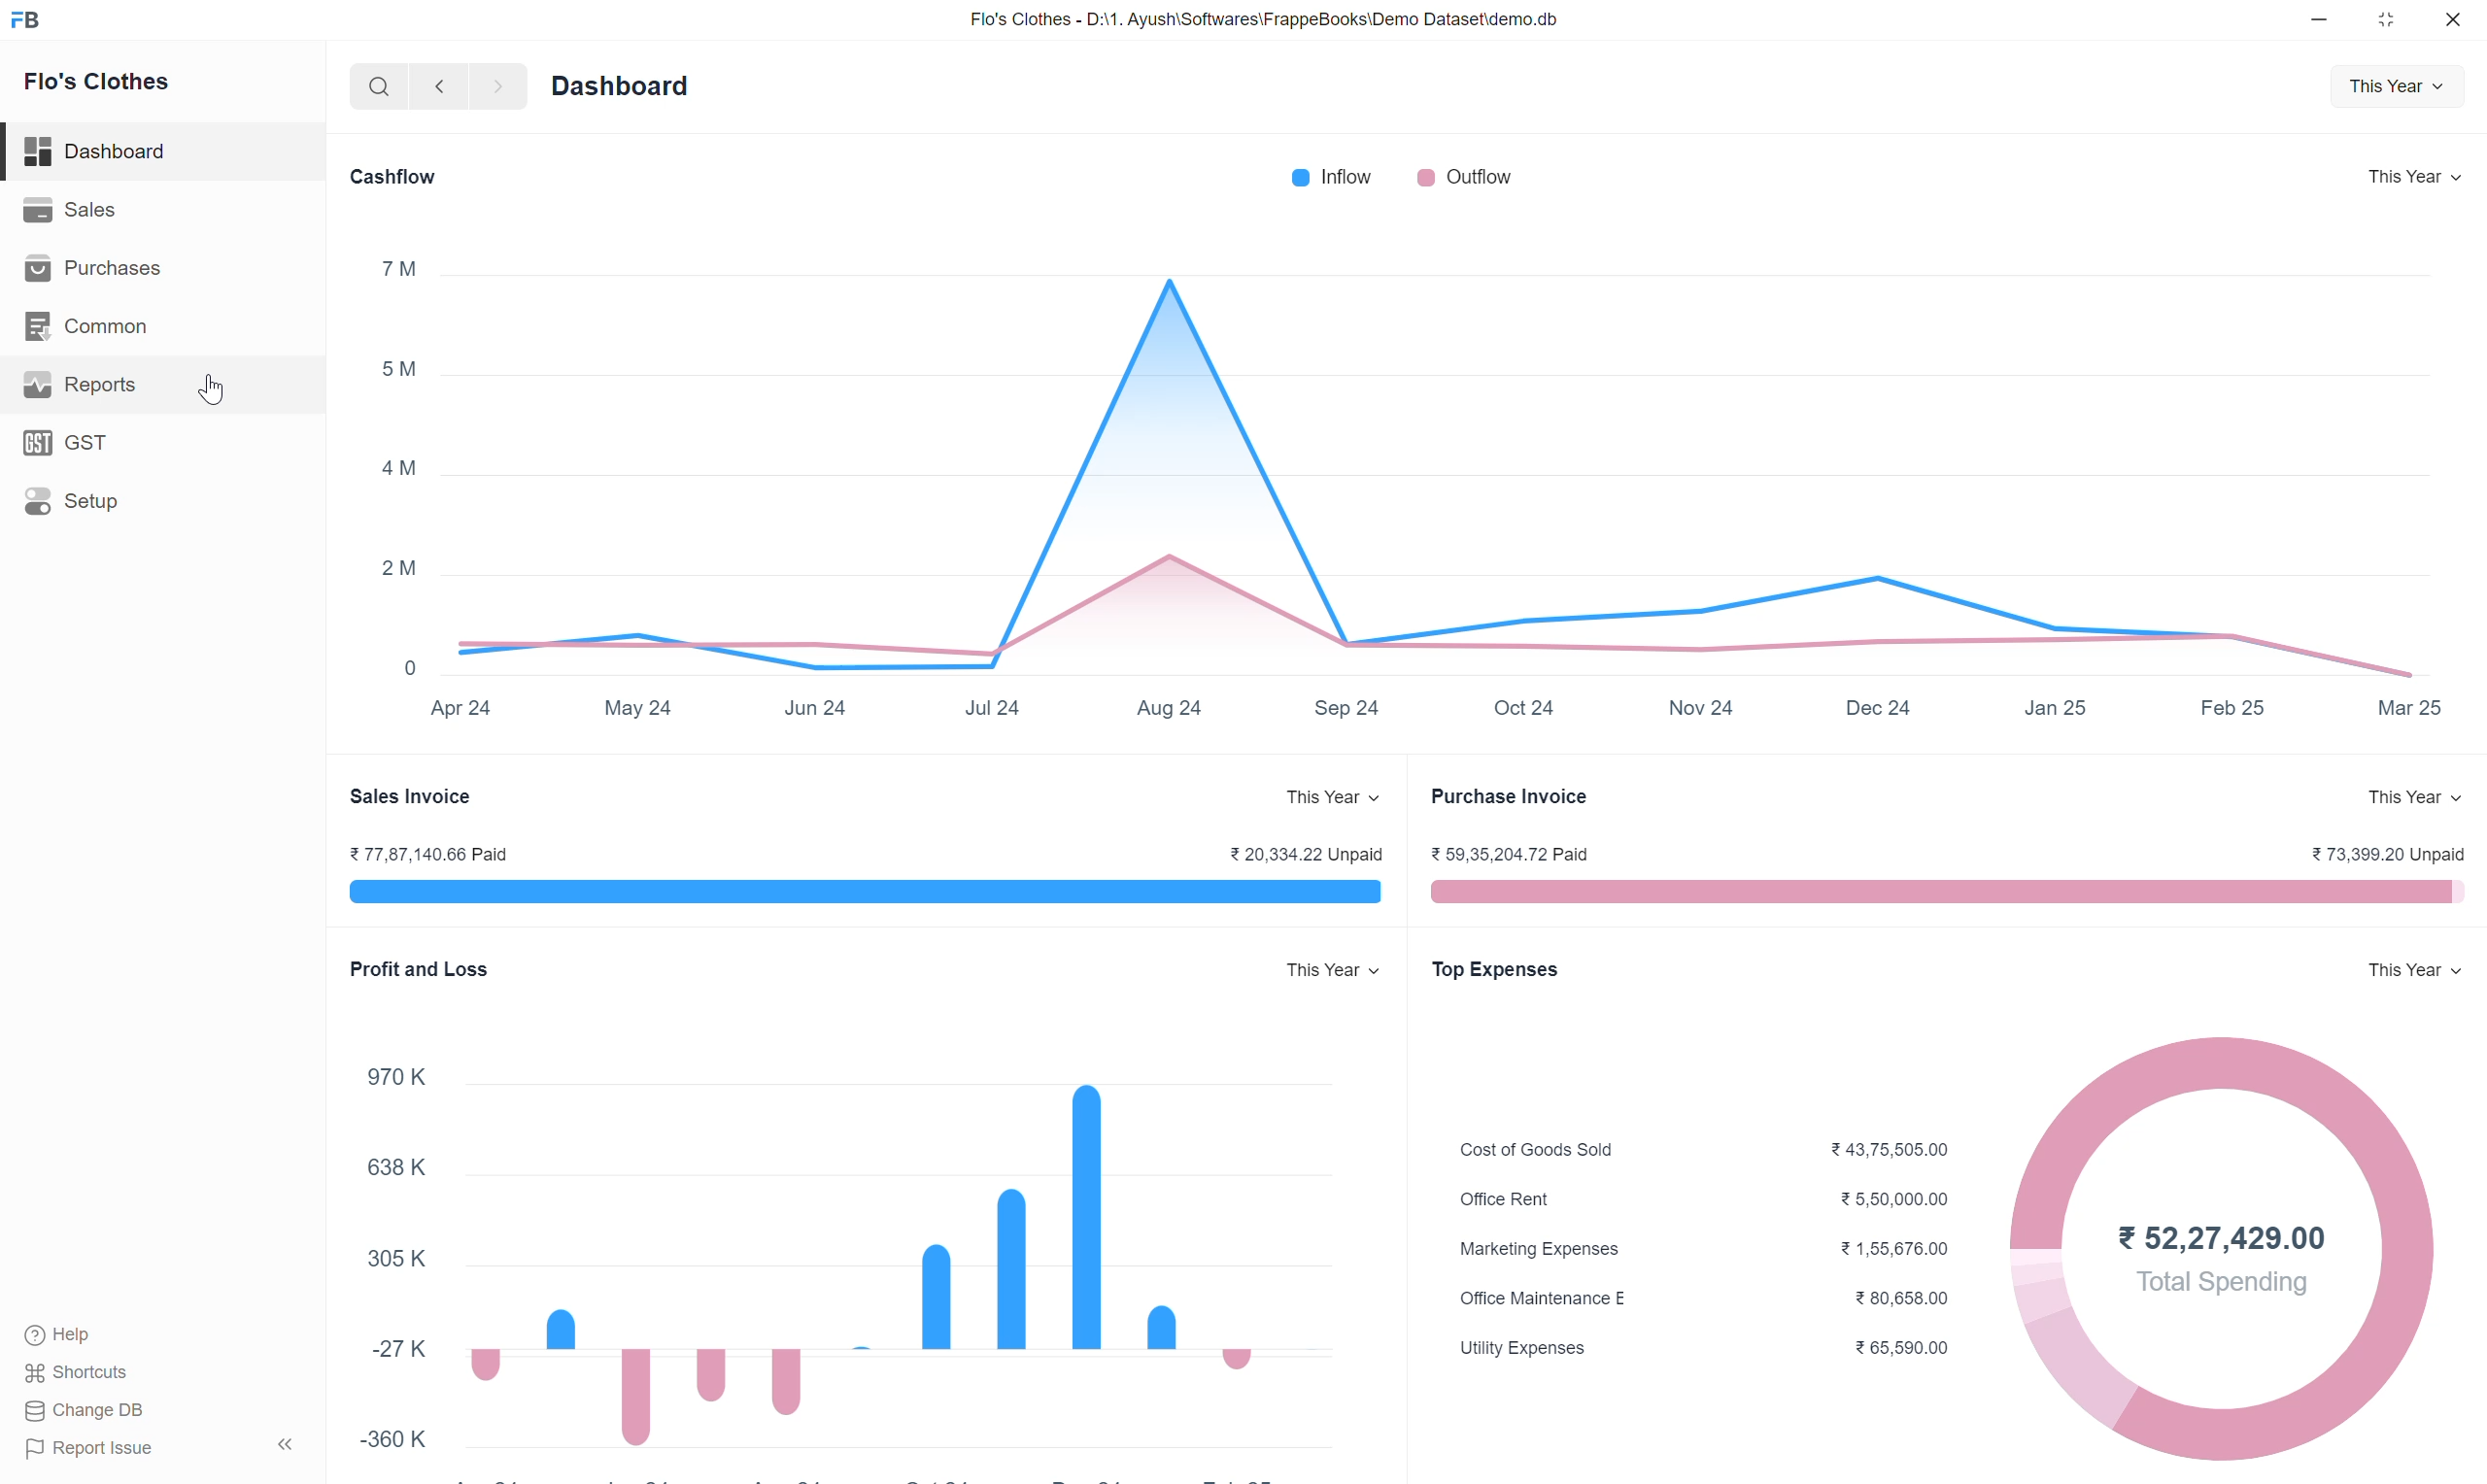  Describe the element at coordinates (870, 1251) in the screenshot. I see `Bar chart` at that location.